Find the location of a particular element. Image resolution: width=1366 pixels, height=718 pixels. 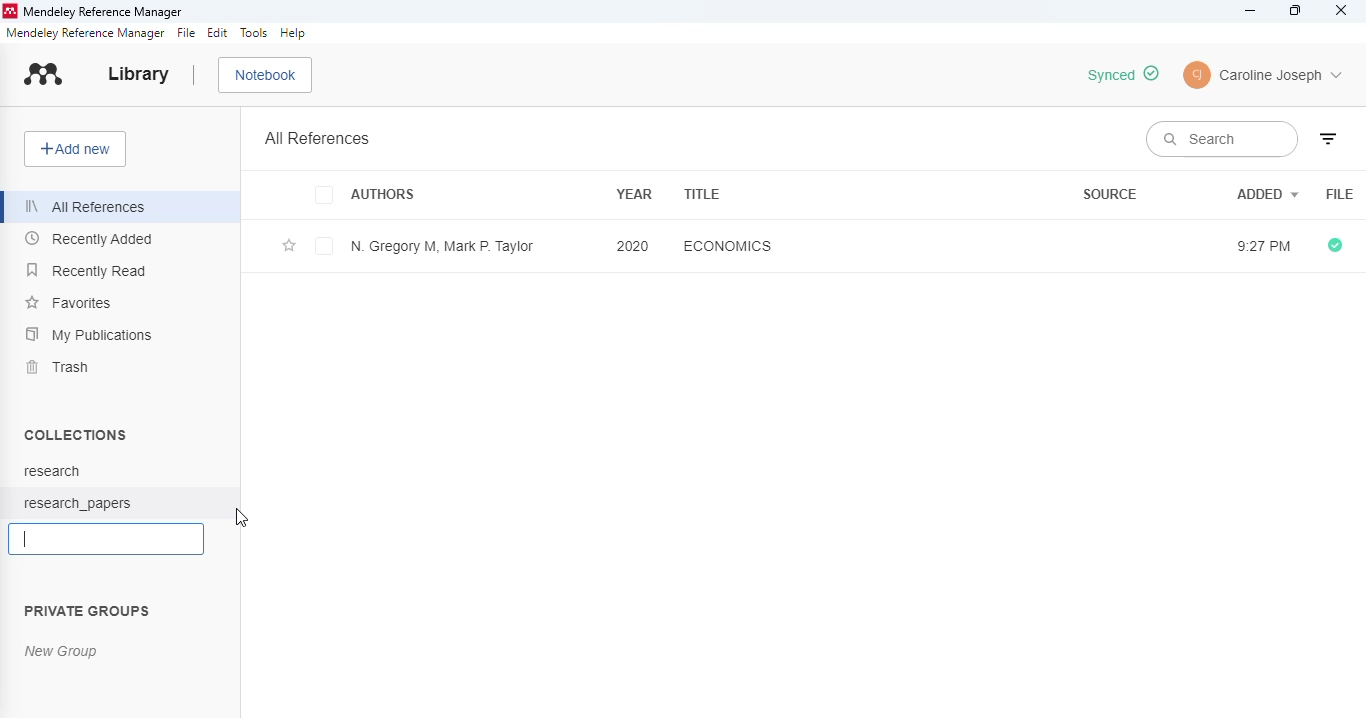

favorites is located at coordinates (70, 303).